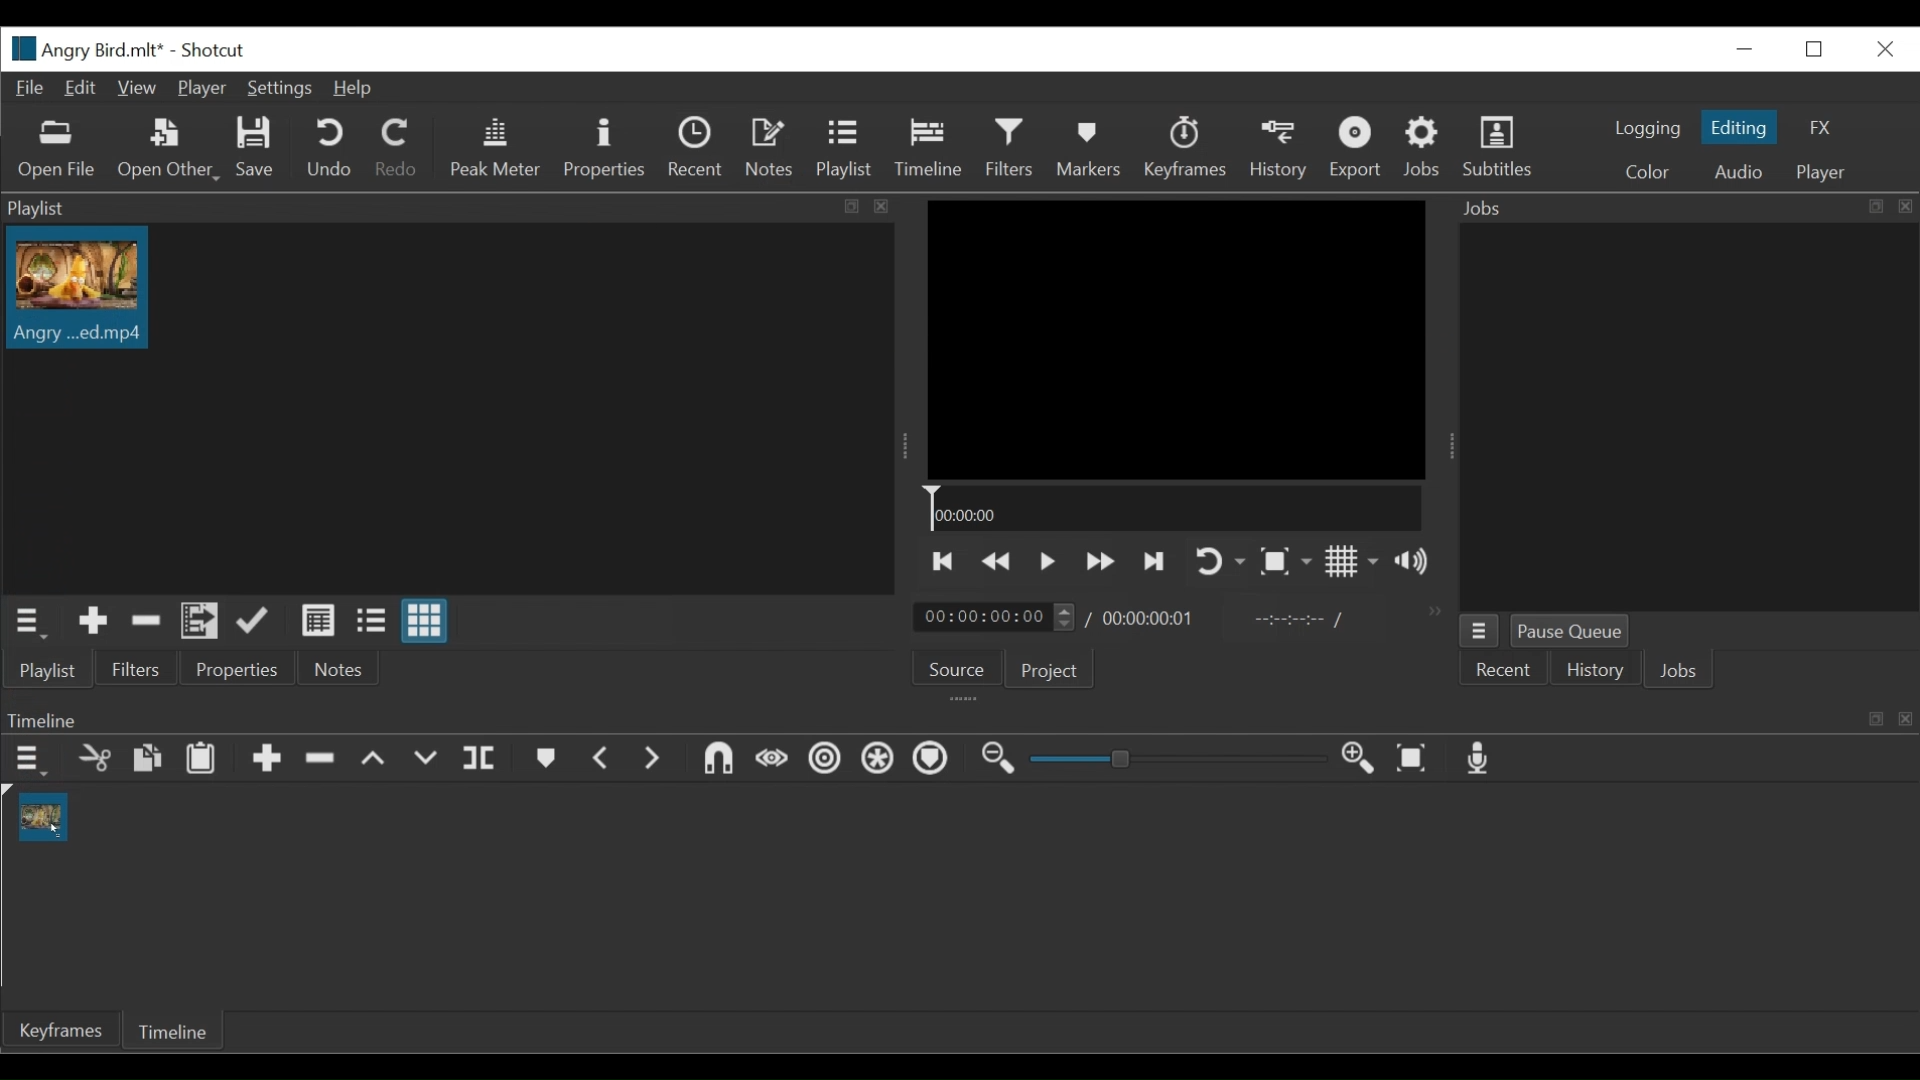  Describe the element at coordinates (1090, 147) in the screenshot. I see `Markers` at that location.